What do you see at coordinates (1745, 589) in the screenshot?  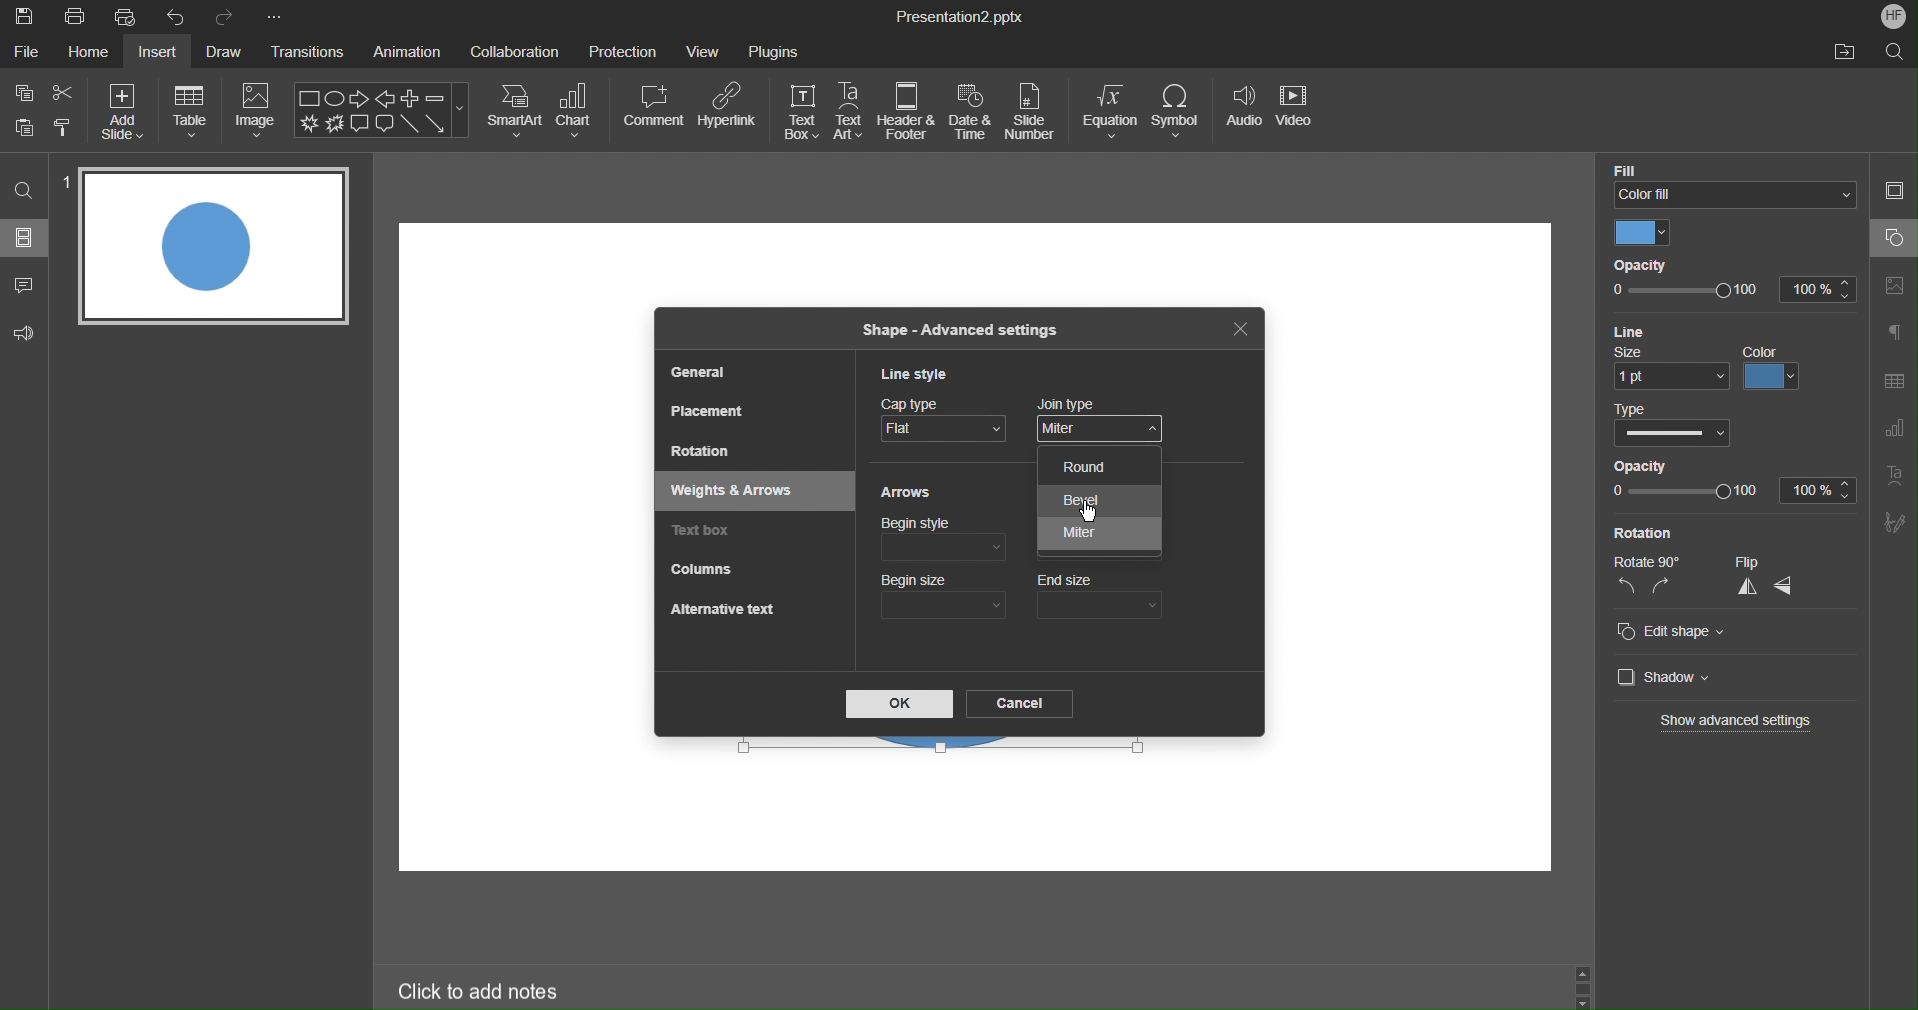 I see `vertical` at bounding box center [1745, 589].